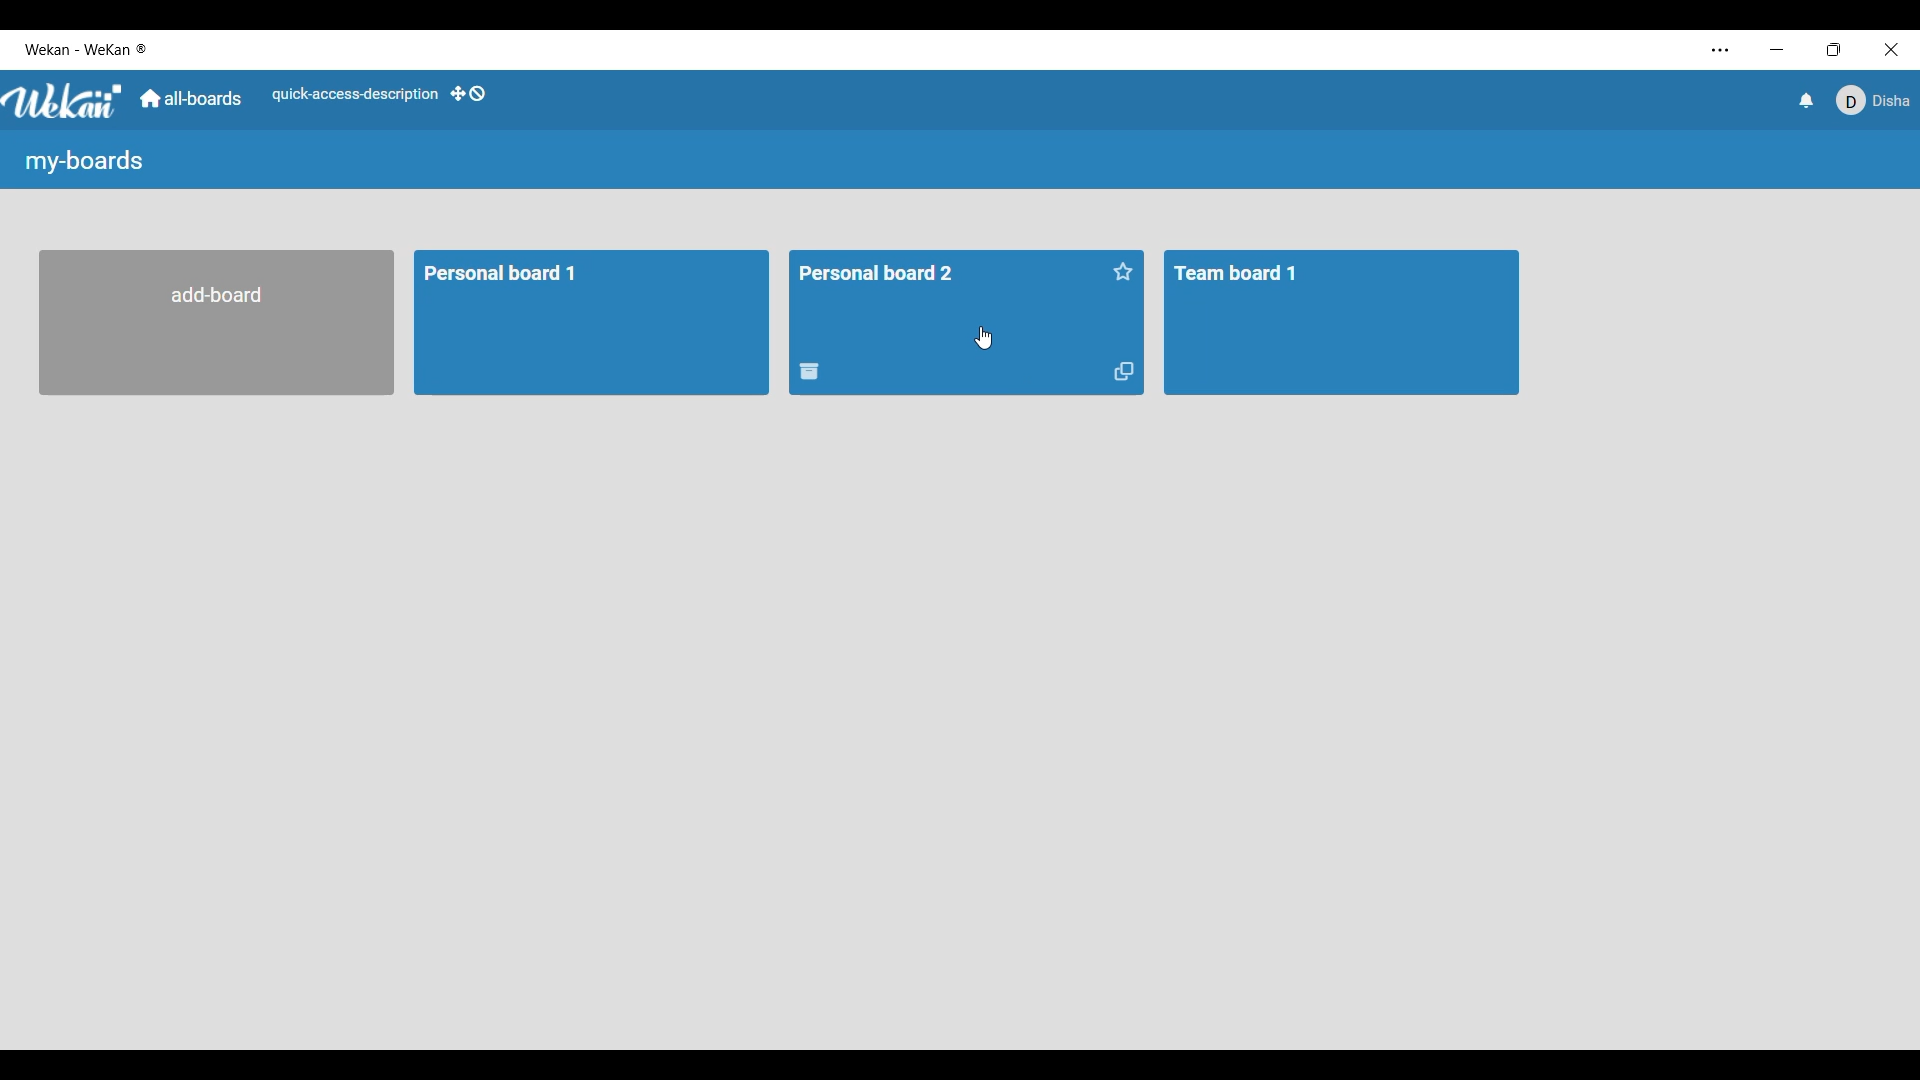  What do you see at coordinates (1342, 323) in the screenshot?
I see `Team board 1` at bounding box center [1342, 323].